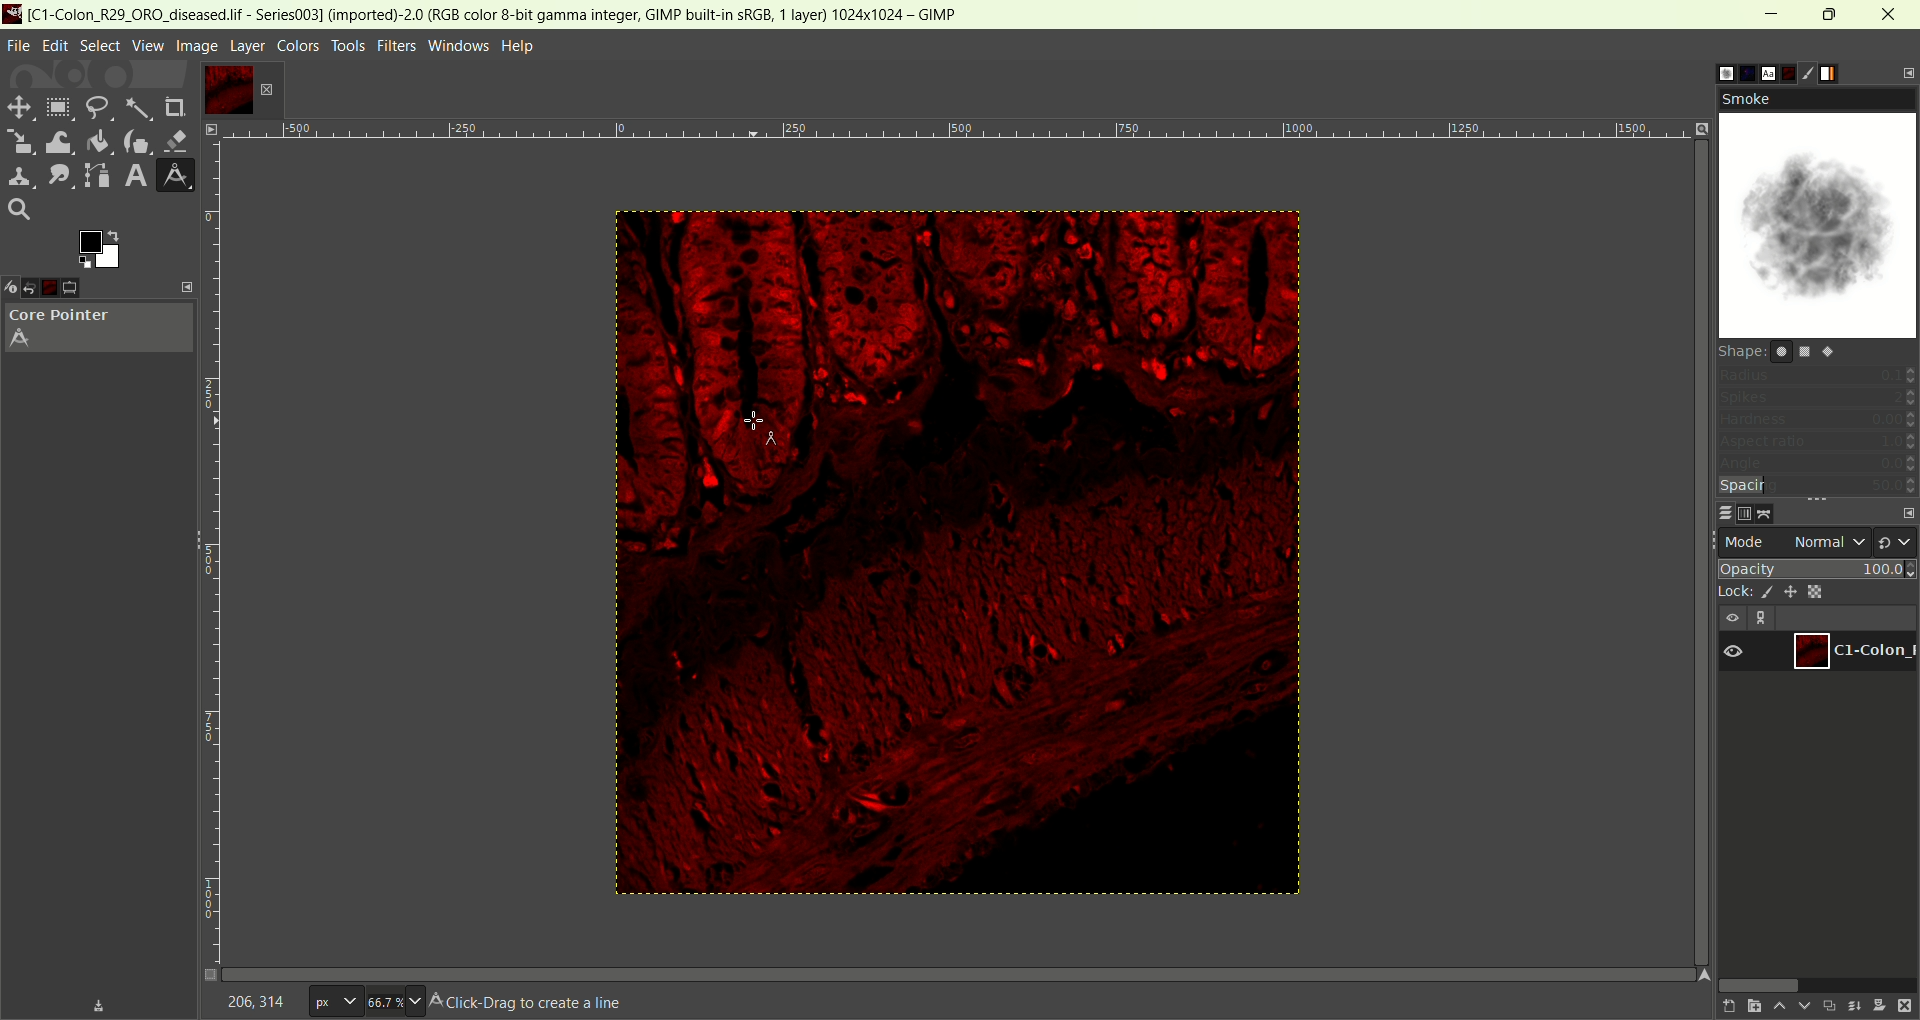  What do you see at coordinates (1688, 339) in the screenshot?
I see `vertical scroll bar` at bounding box center [1688, 339].